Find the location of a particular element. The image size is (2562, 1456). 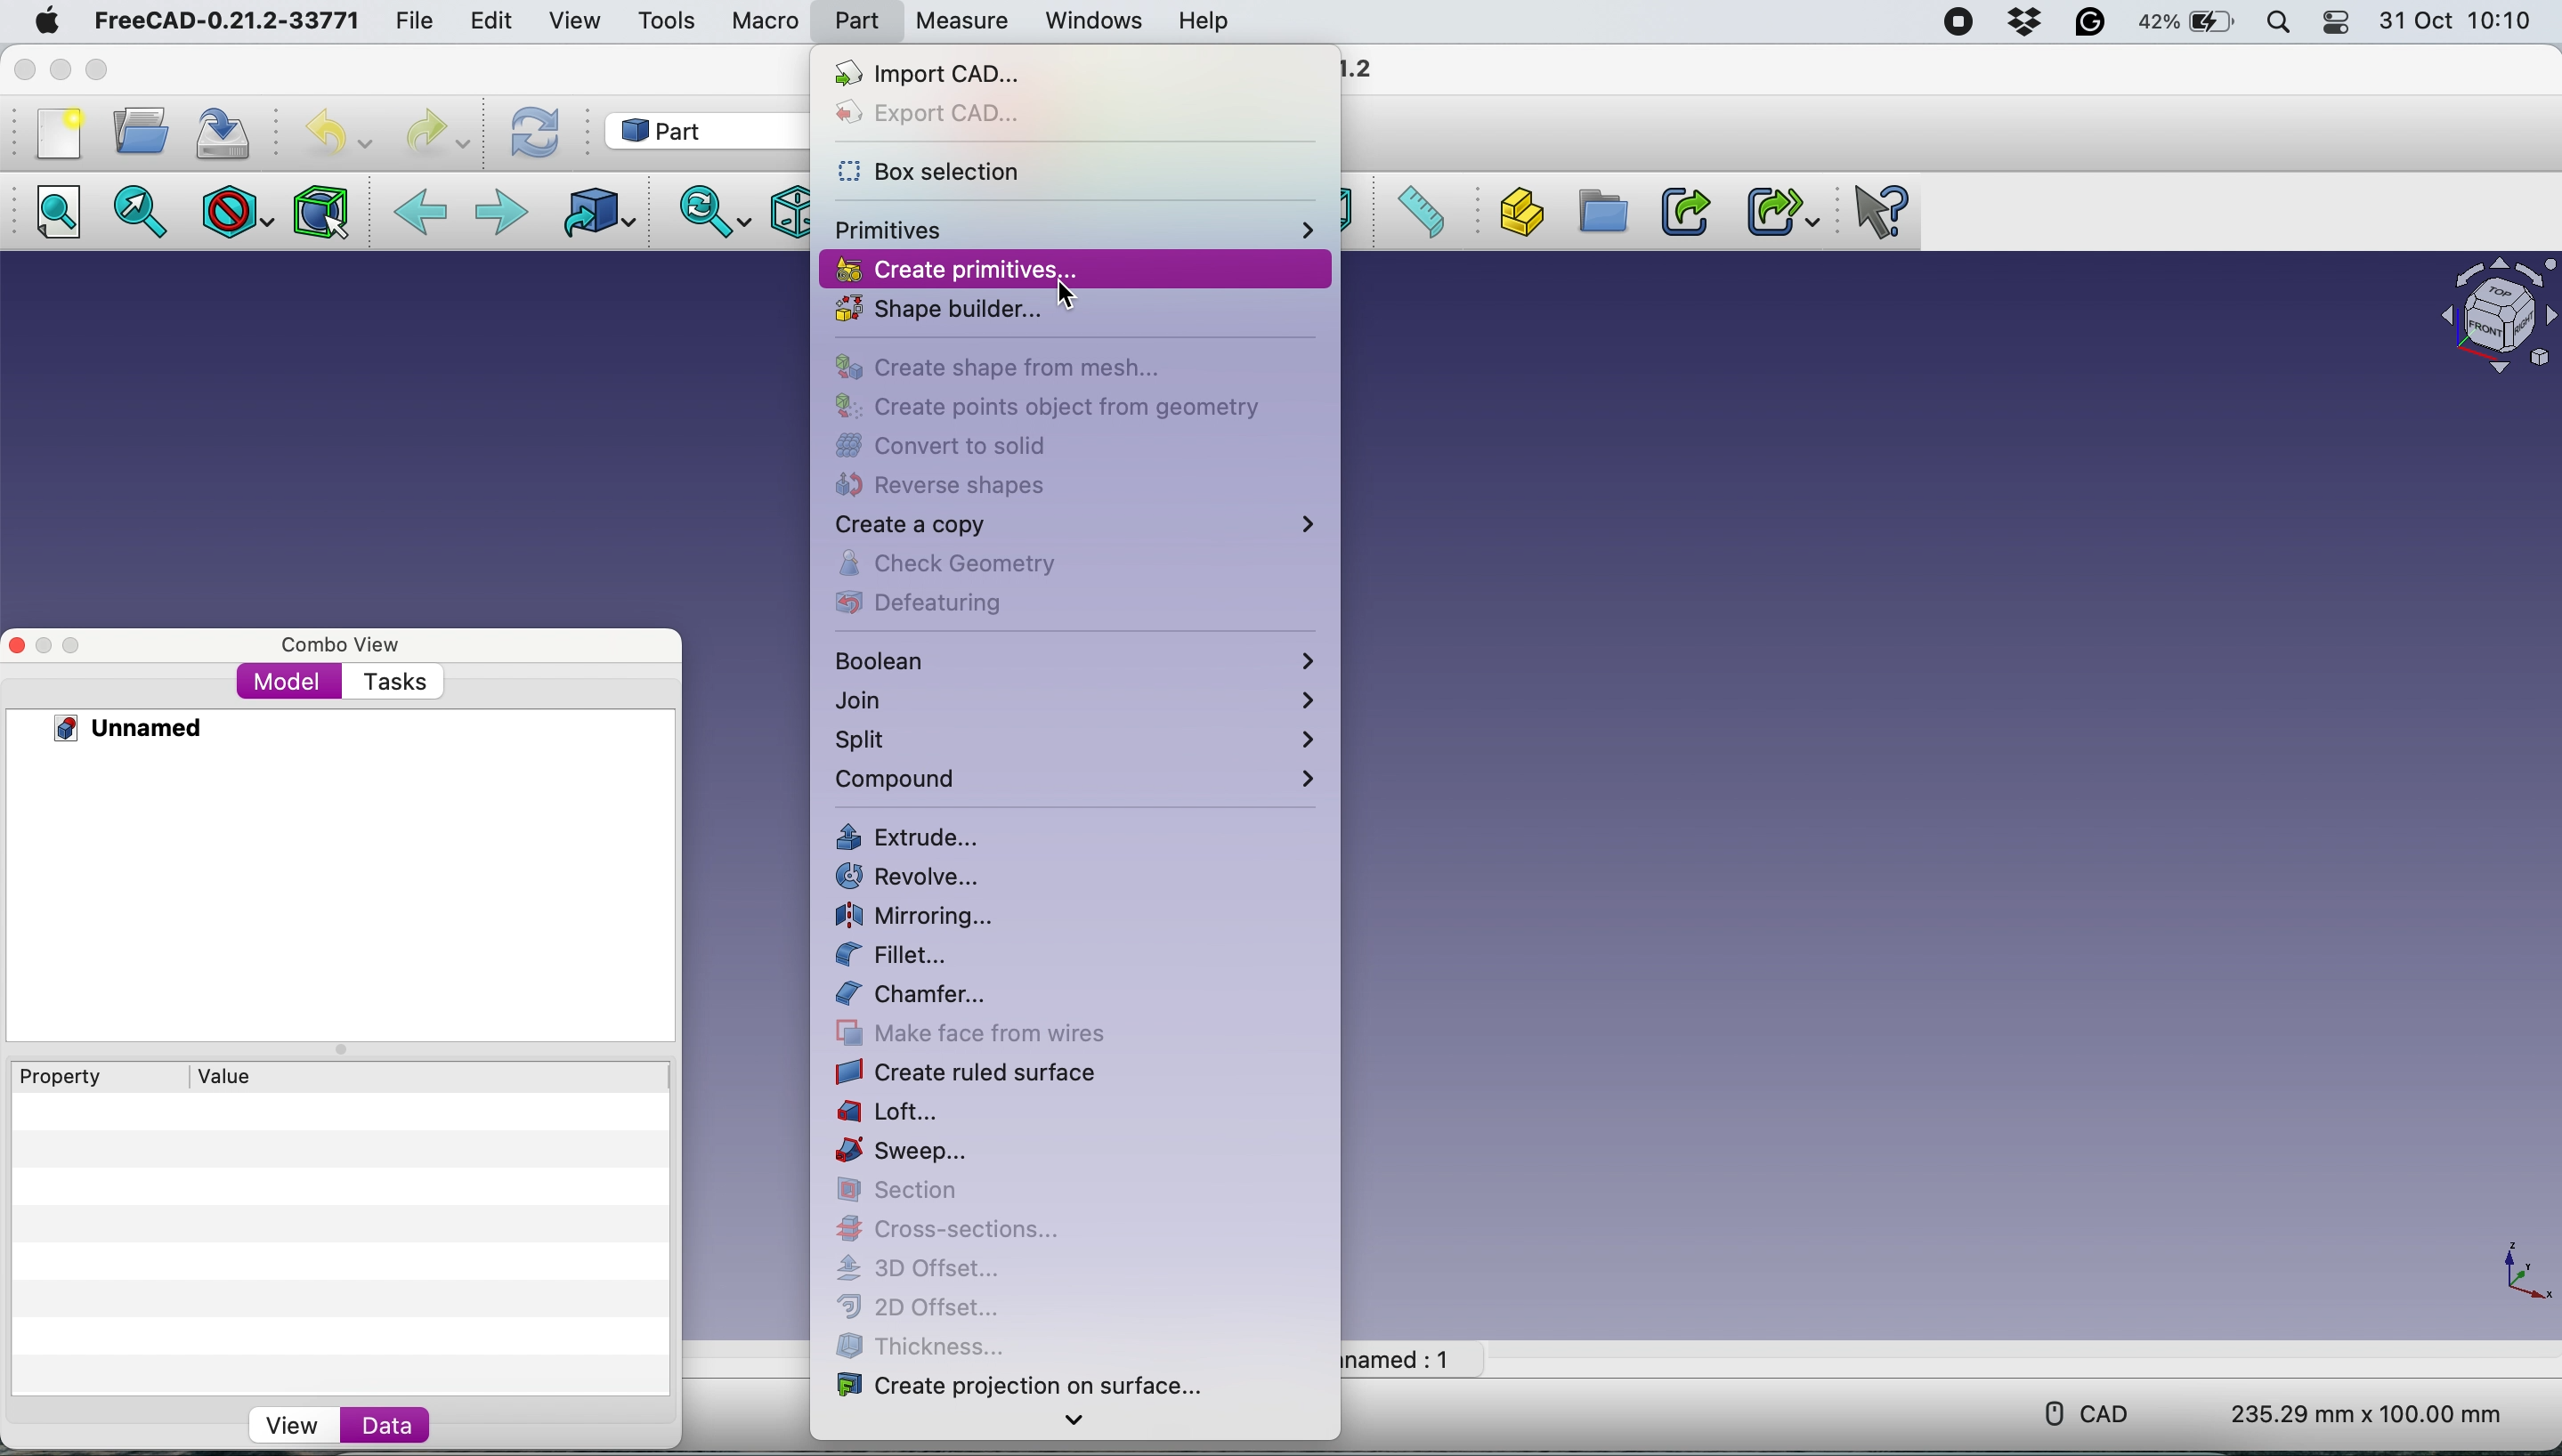

Apple logo is located at coordinates (52, 22).